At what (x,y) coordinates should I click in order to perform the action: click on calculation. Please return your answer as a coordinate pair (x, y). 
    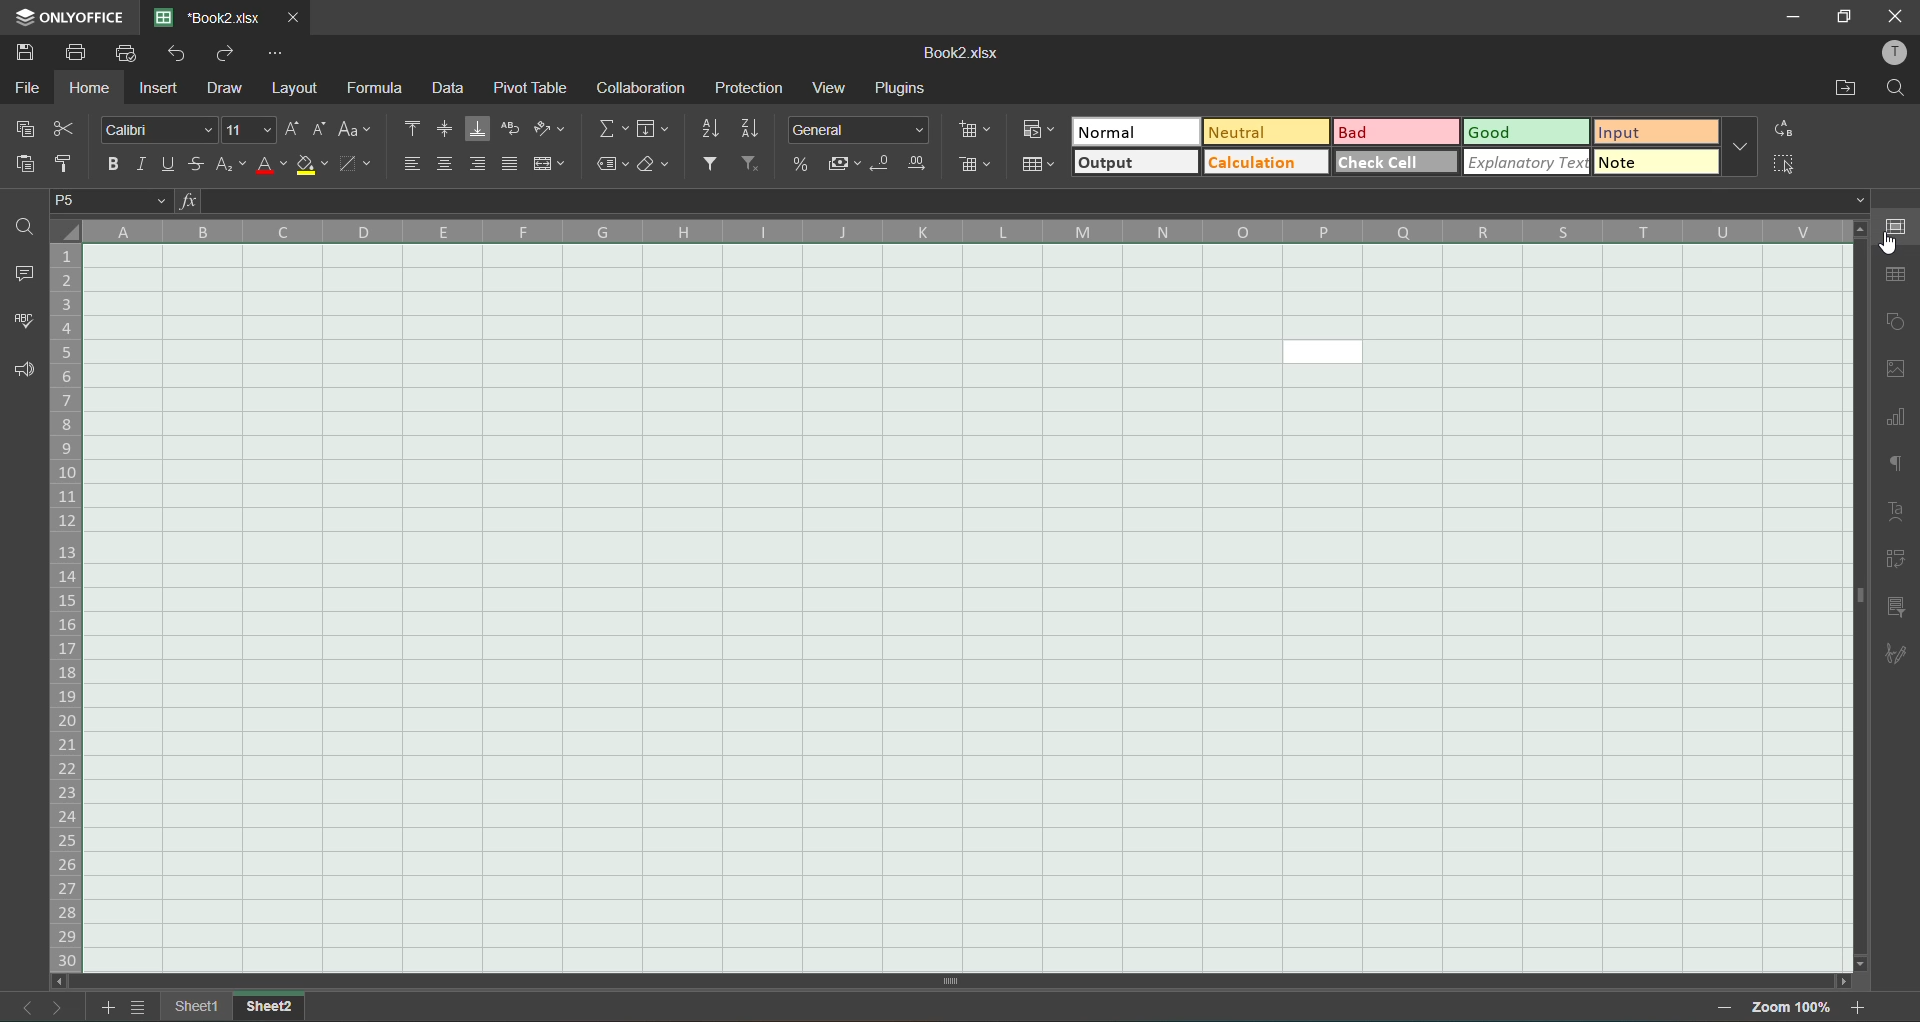
    Looking at the image, I should click on (1261, 164).